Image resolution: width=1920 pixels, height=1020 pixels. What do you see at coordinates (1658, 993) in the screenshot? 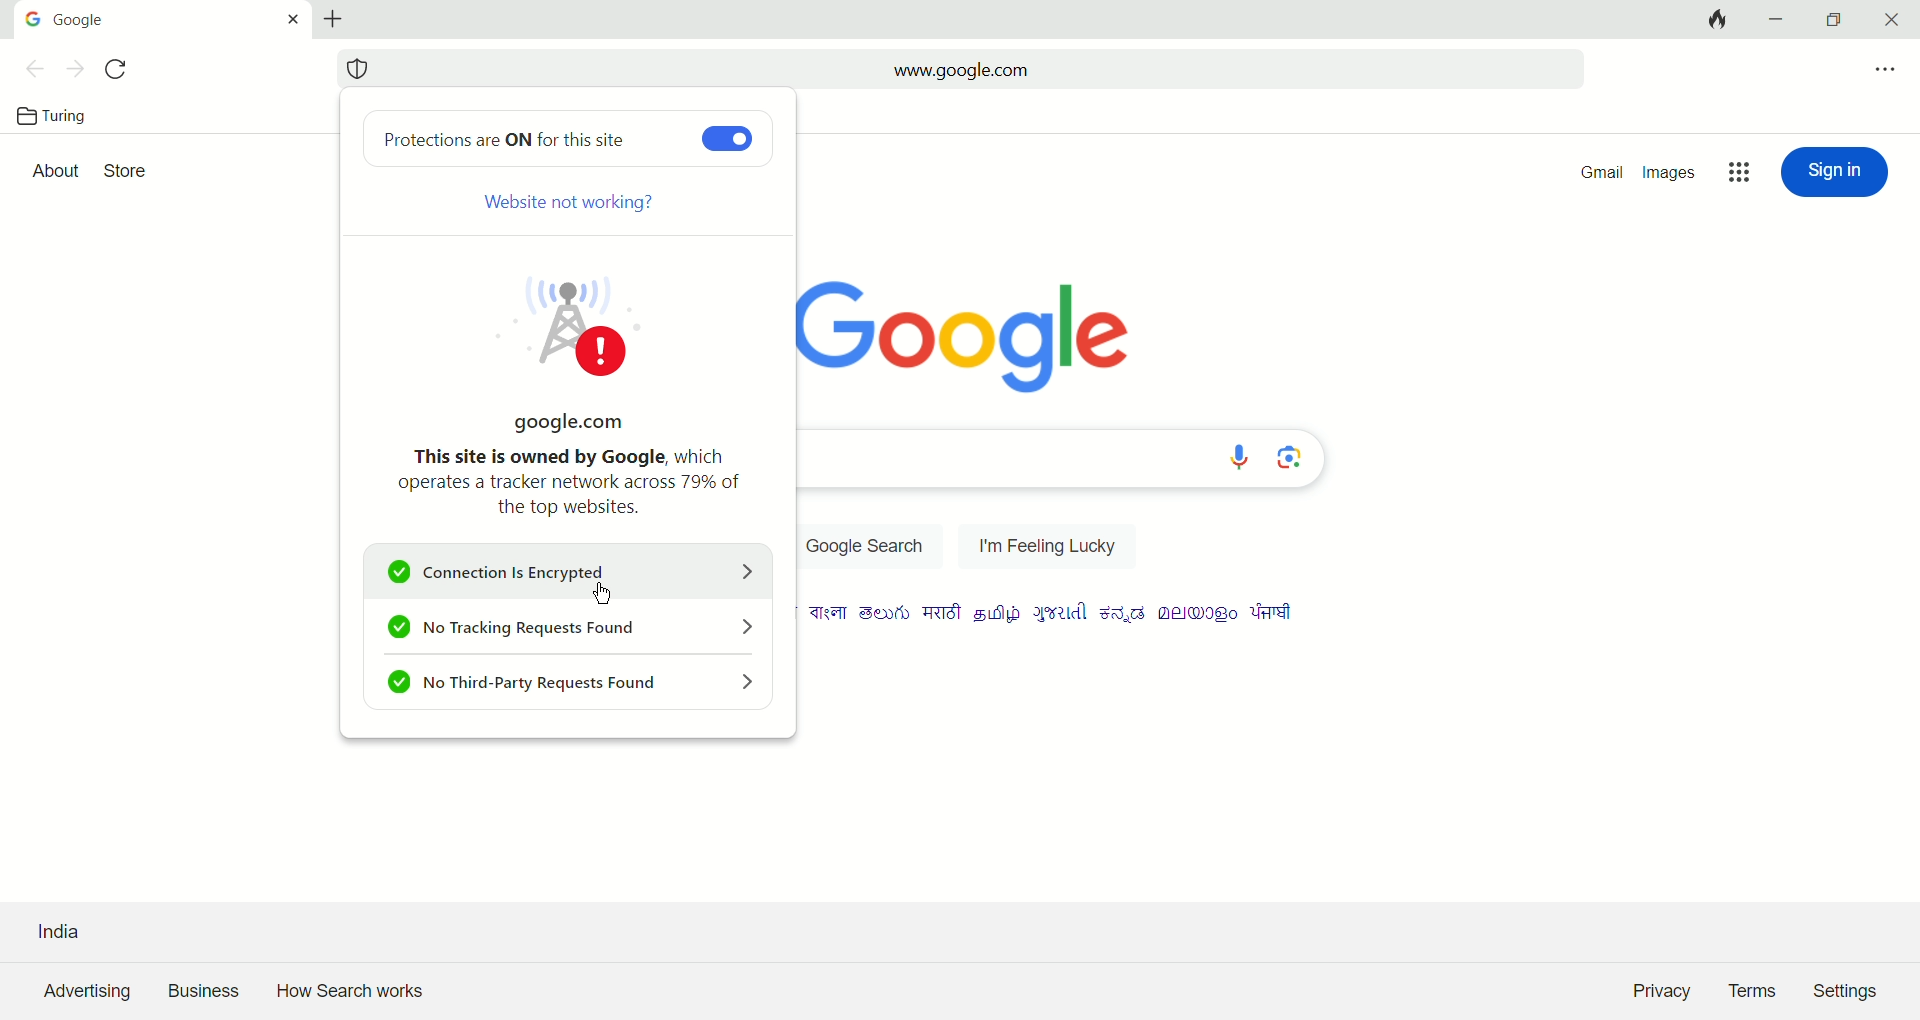
I see `Privacy` at bounding box center [1658, 993].